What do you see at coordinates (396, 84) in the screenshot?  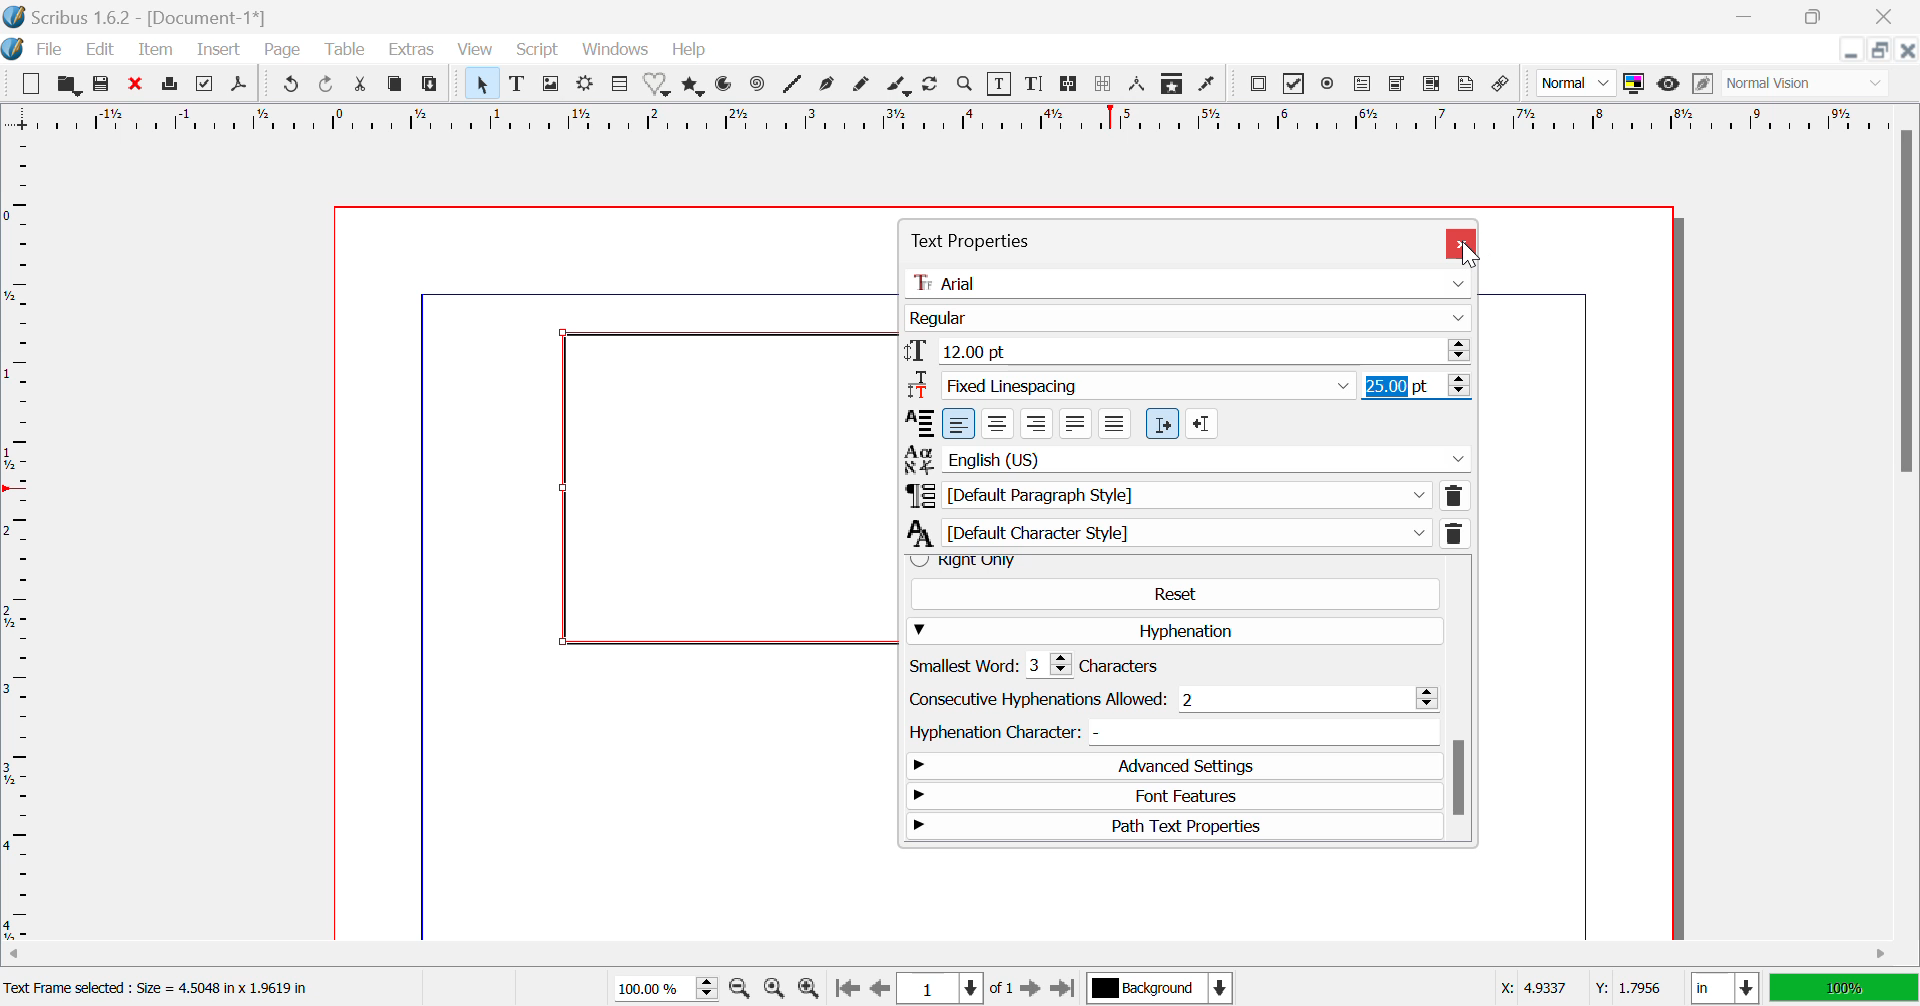 I see `Copy` at bounding box center [396, 84].